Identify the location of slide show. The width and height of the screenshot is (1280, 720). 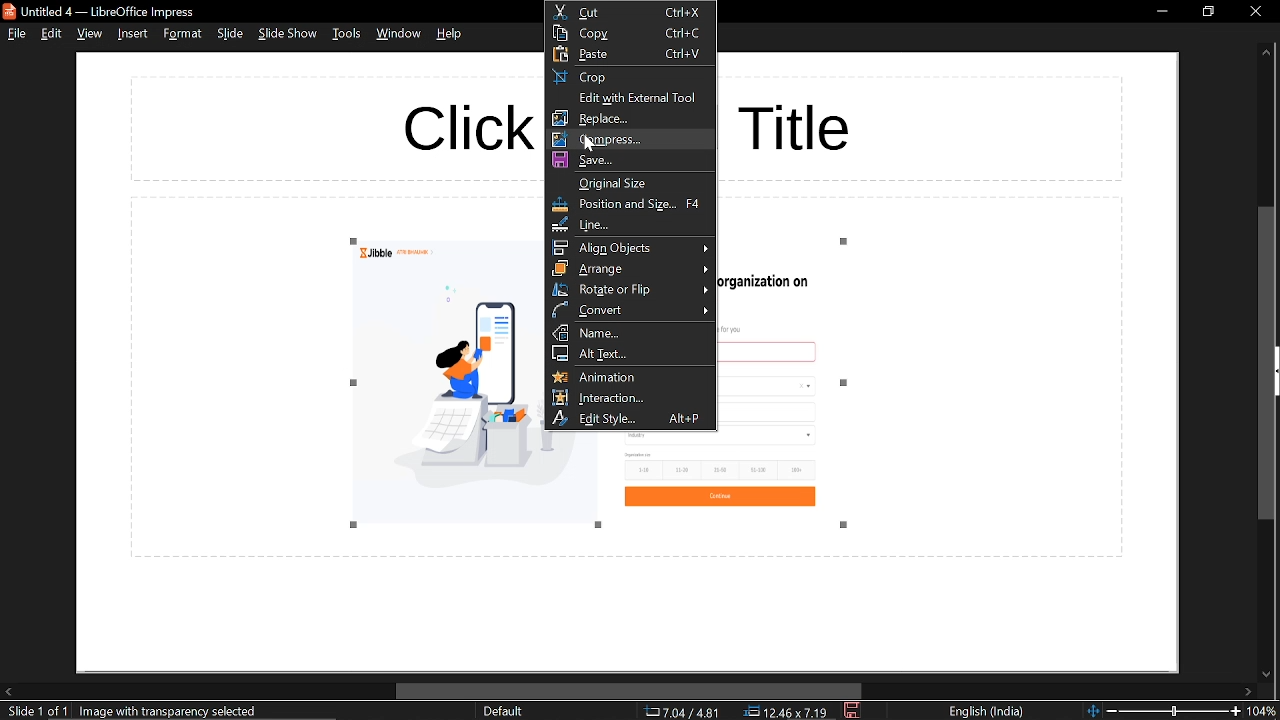
(288, 36).